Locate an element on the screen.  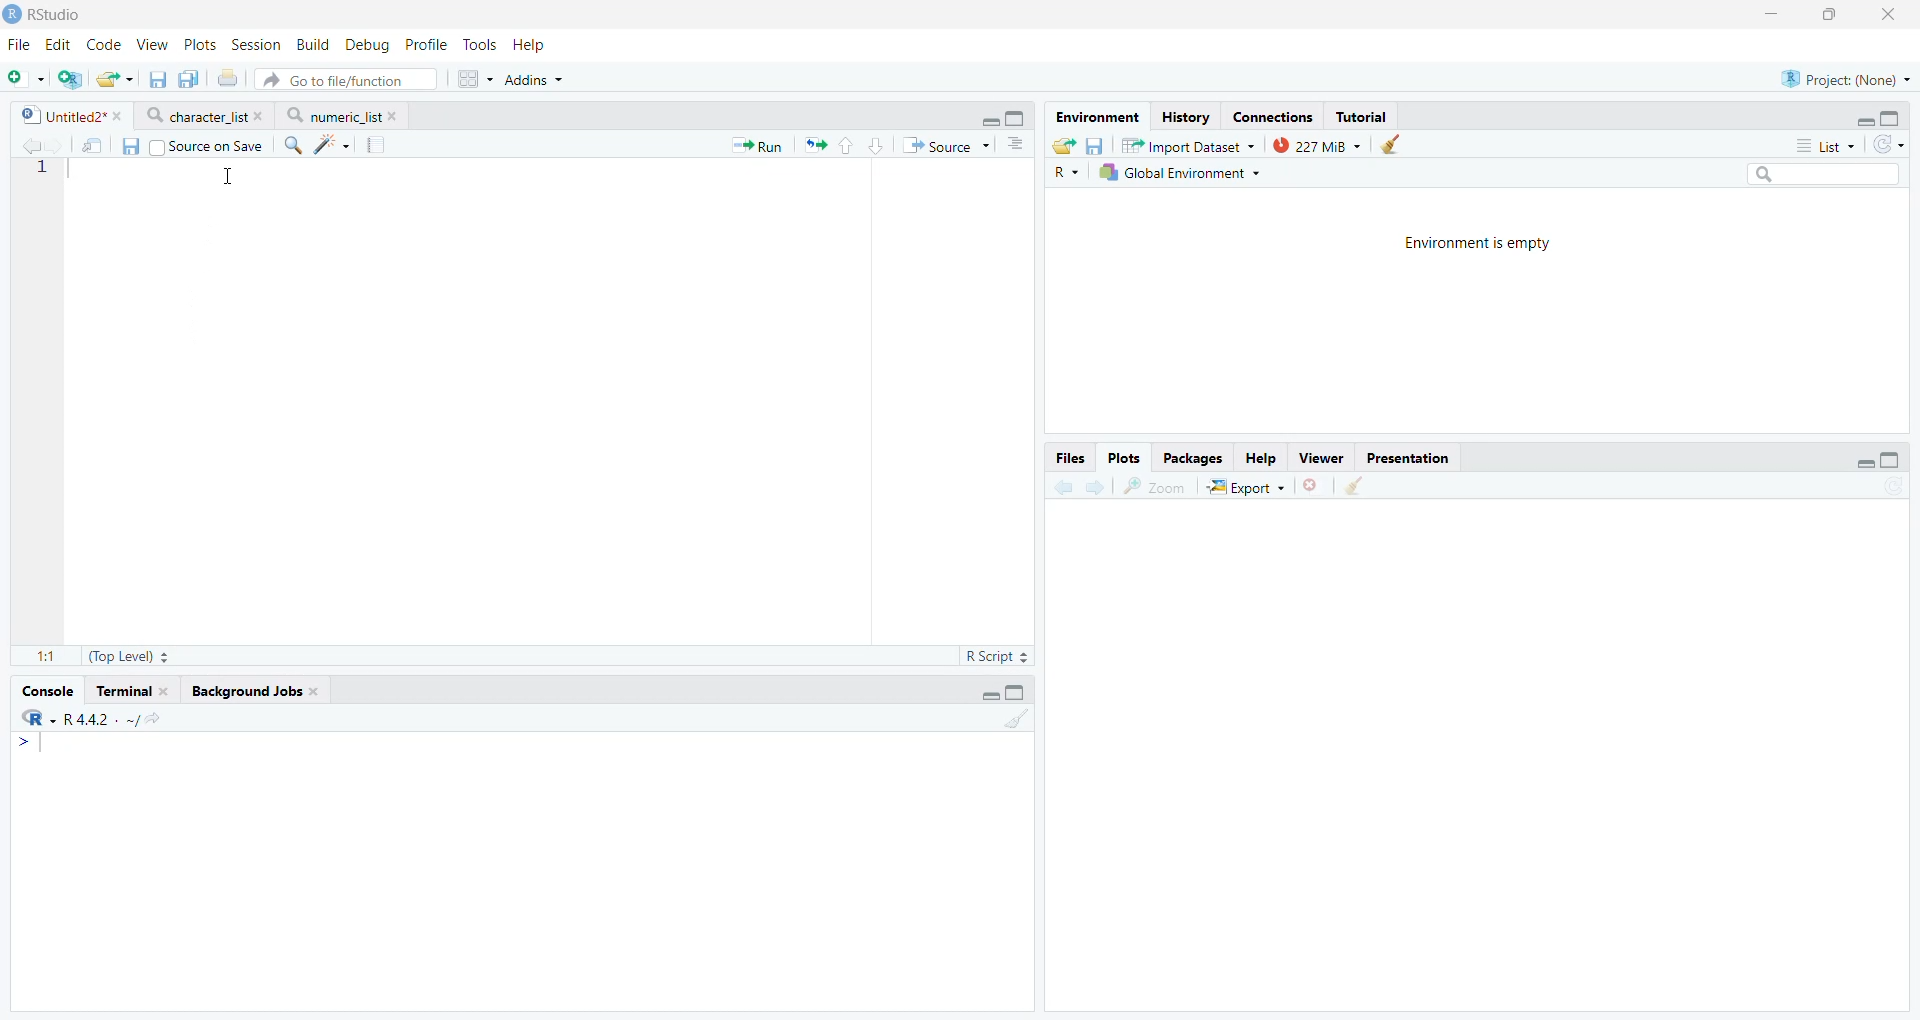
Background Jobs is located at coordinates (256, 689).